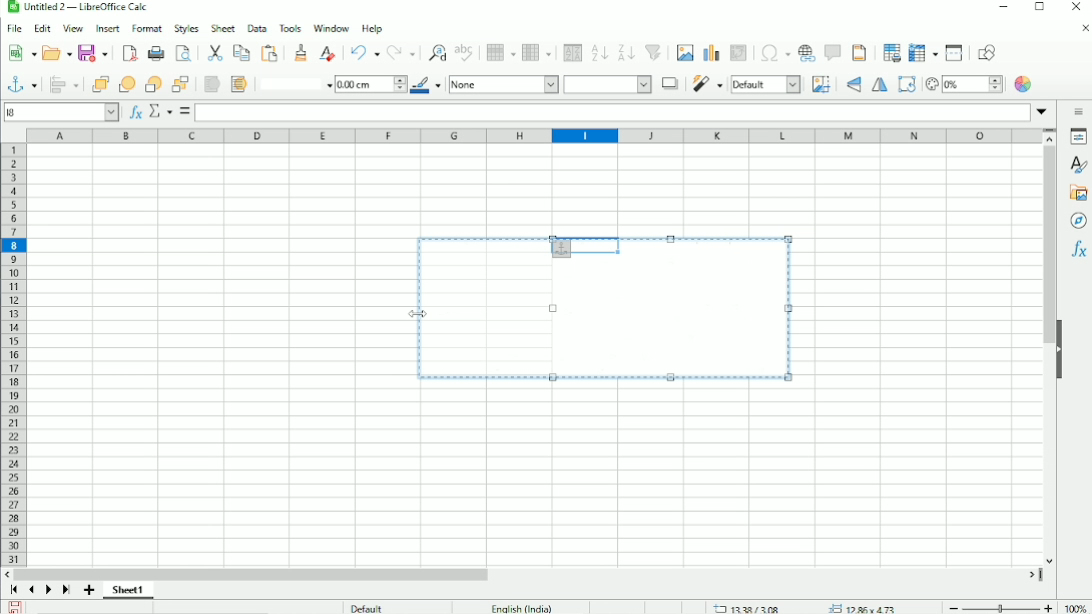 The width and height of the screenshot is (1092, 614). What do you see at coordinates (991, 52) in the screenshot?
I see `Show Draw functions ` at bounding box center [991, 52].